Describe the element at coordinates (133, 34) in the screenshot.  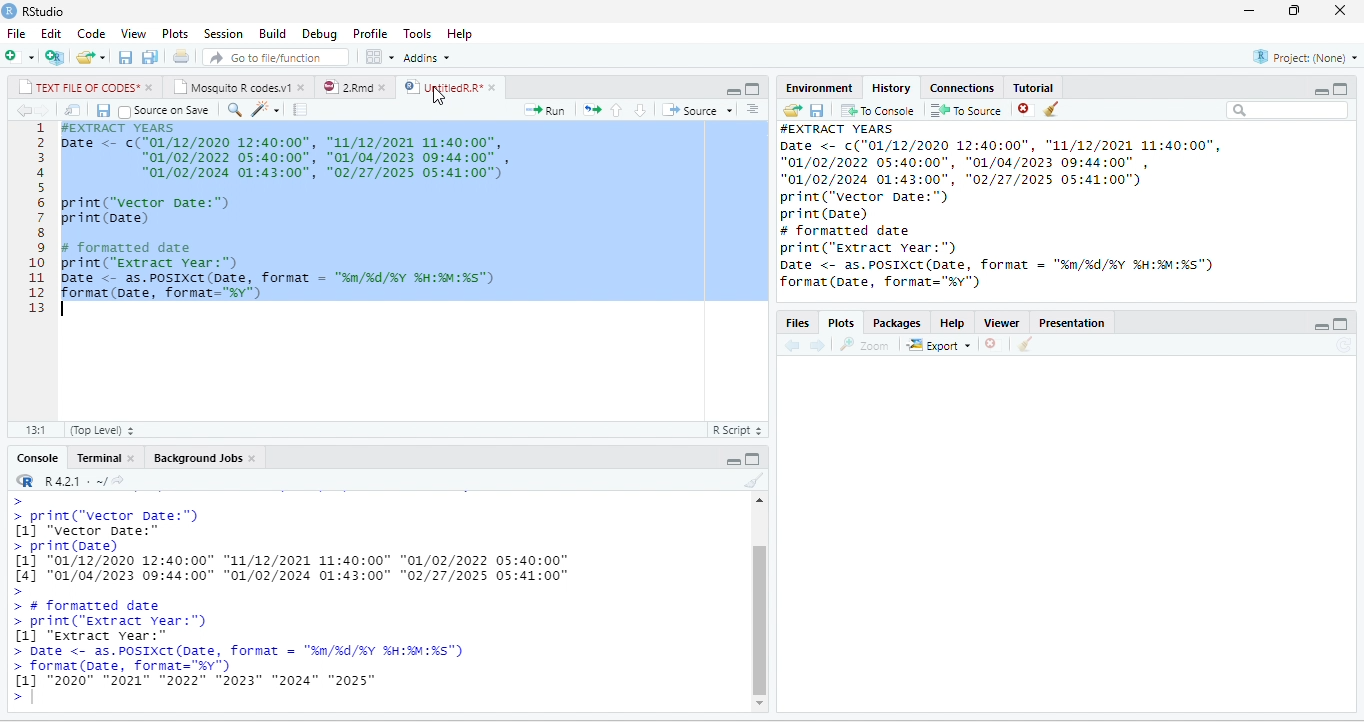
I see `View` at that location.